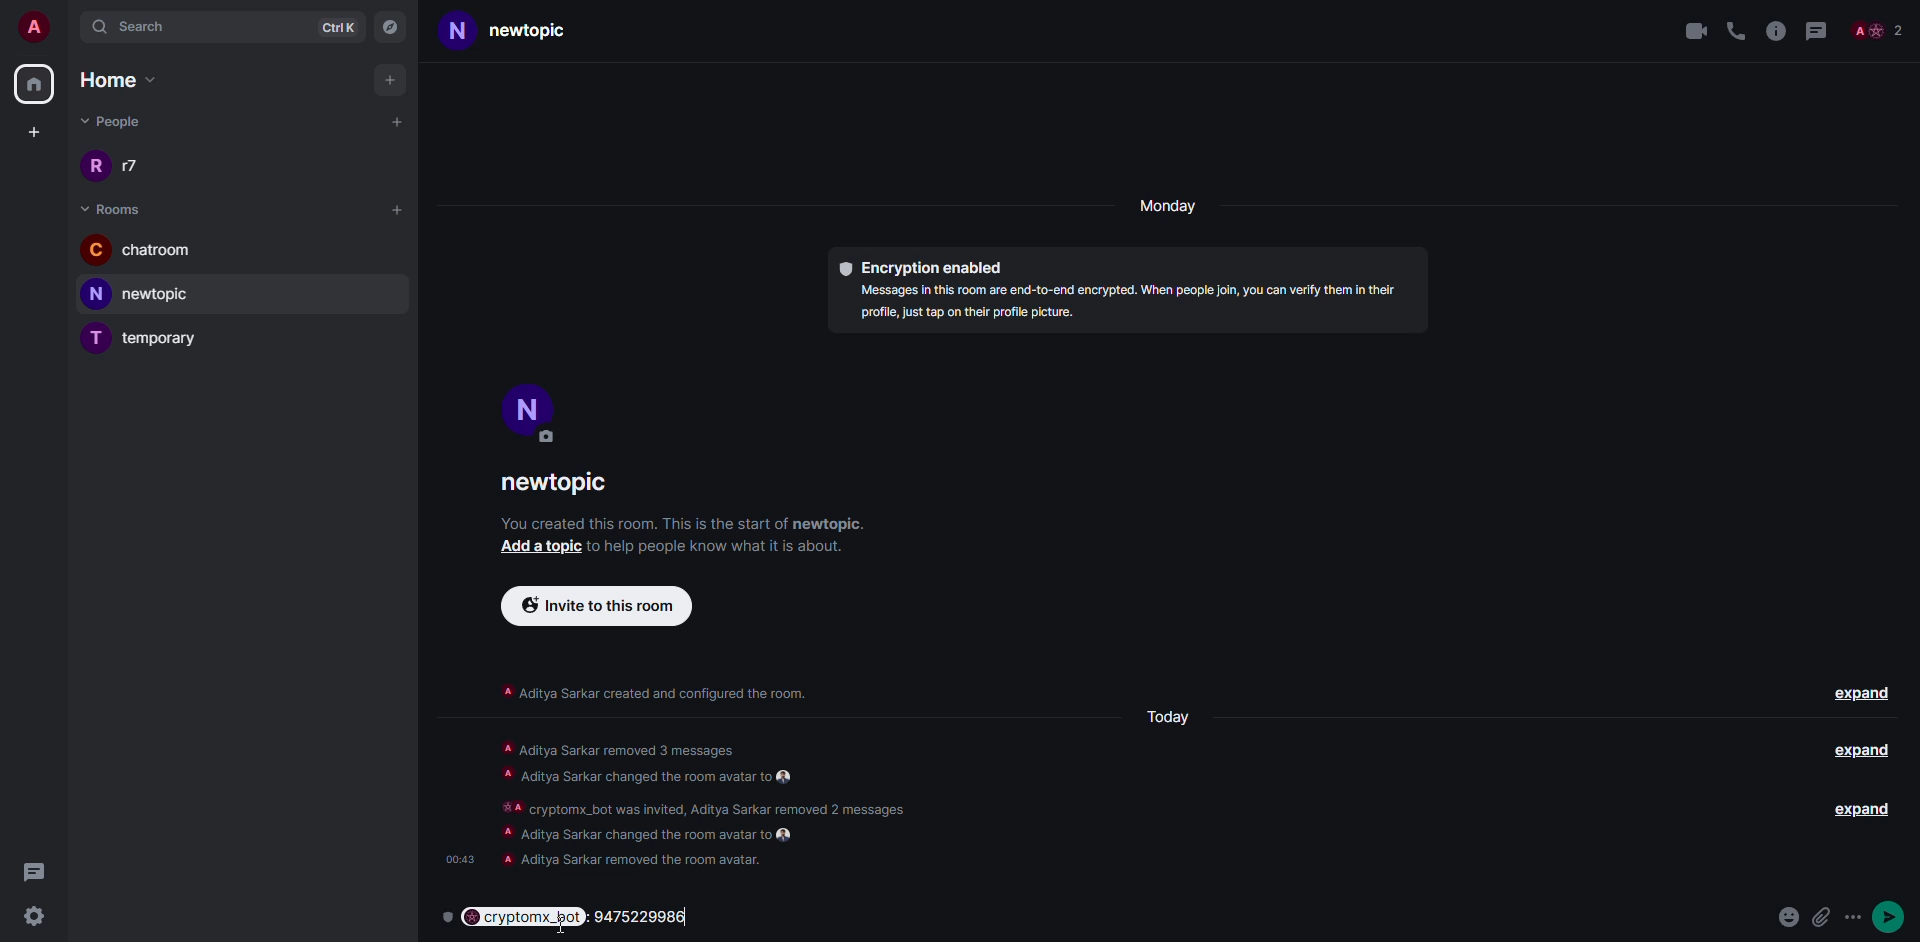 The image size is (1920, 942). Describe the element at coordinates (1876, 32) in the screenshot. I see `people` at that location.